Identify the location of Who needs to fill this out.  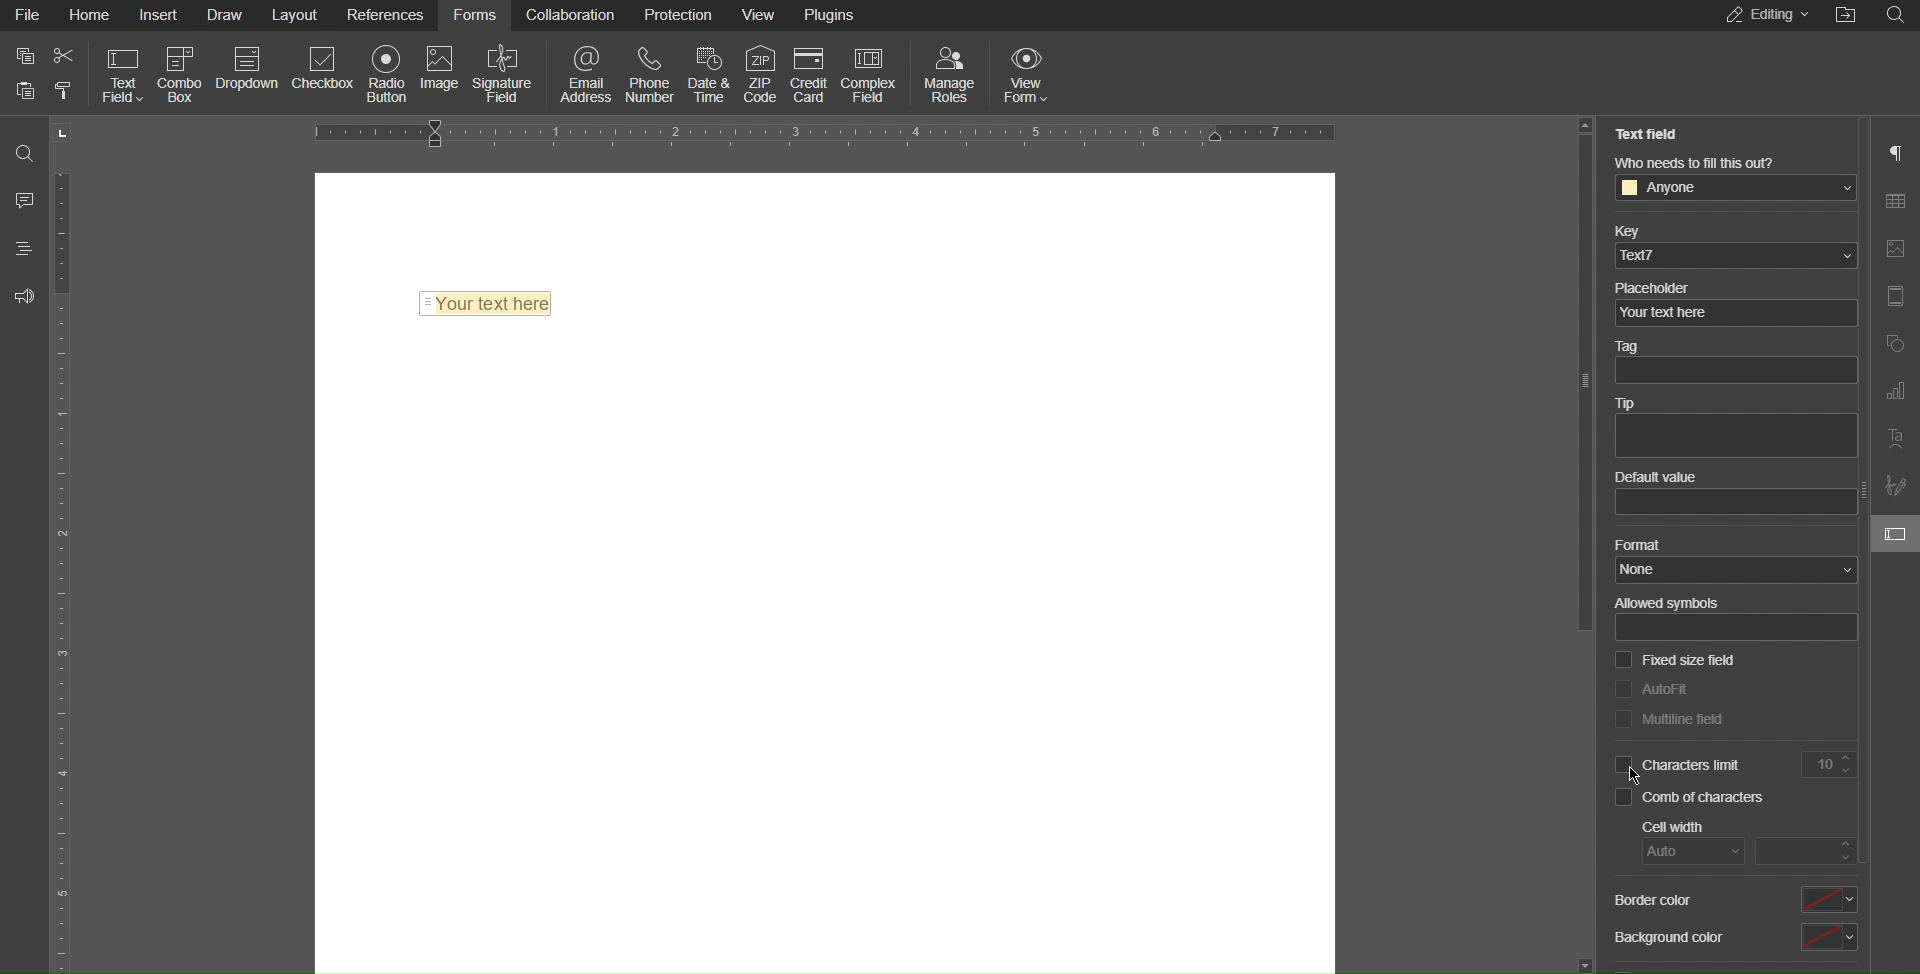
(1740, 178).